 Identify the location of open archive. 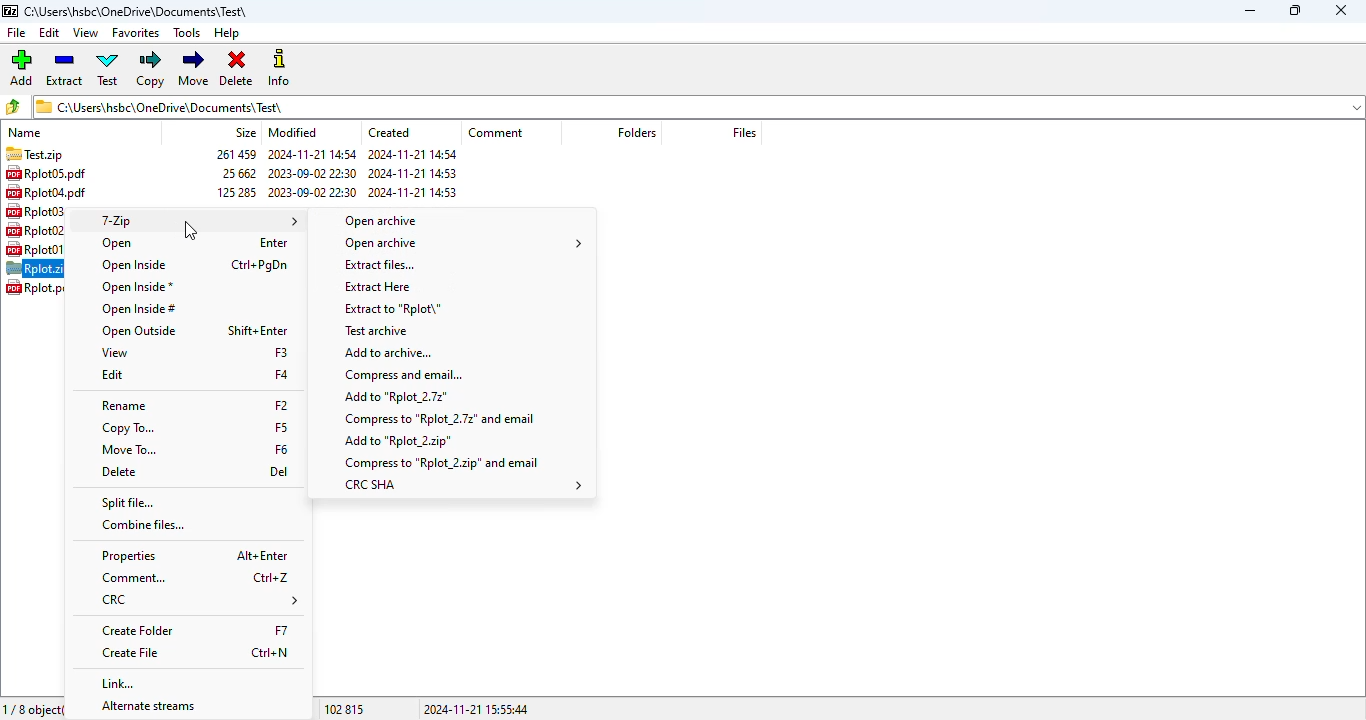
(465, 243).